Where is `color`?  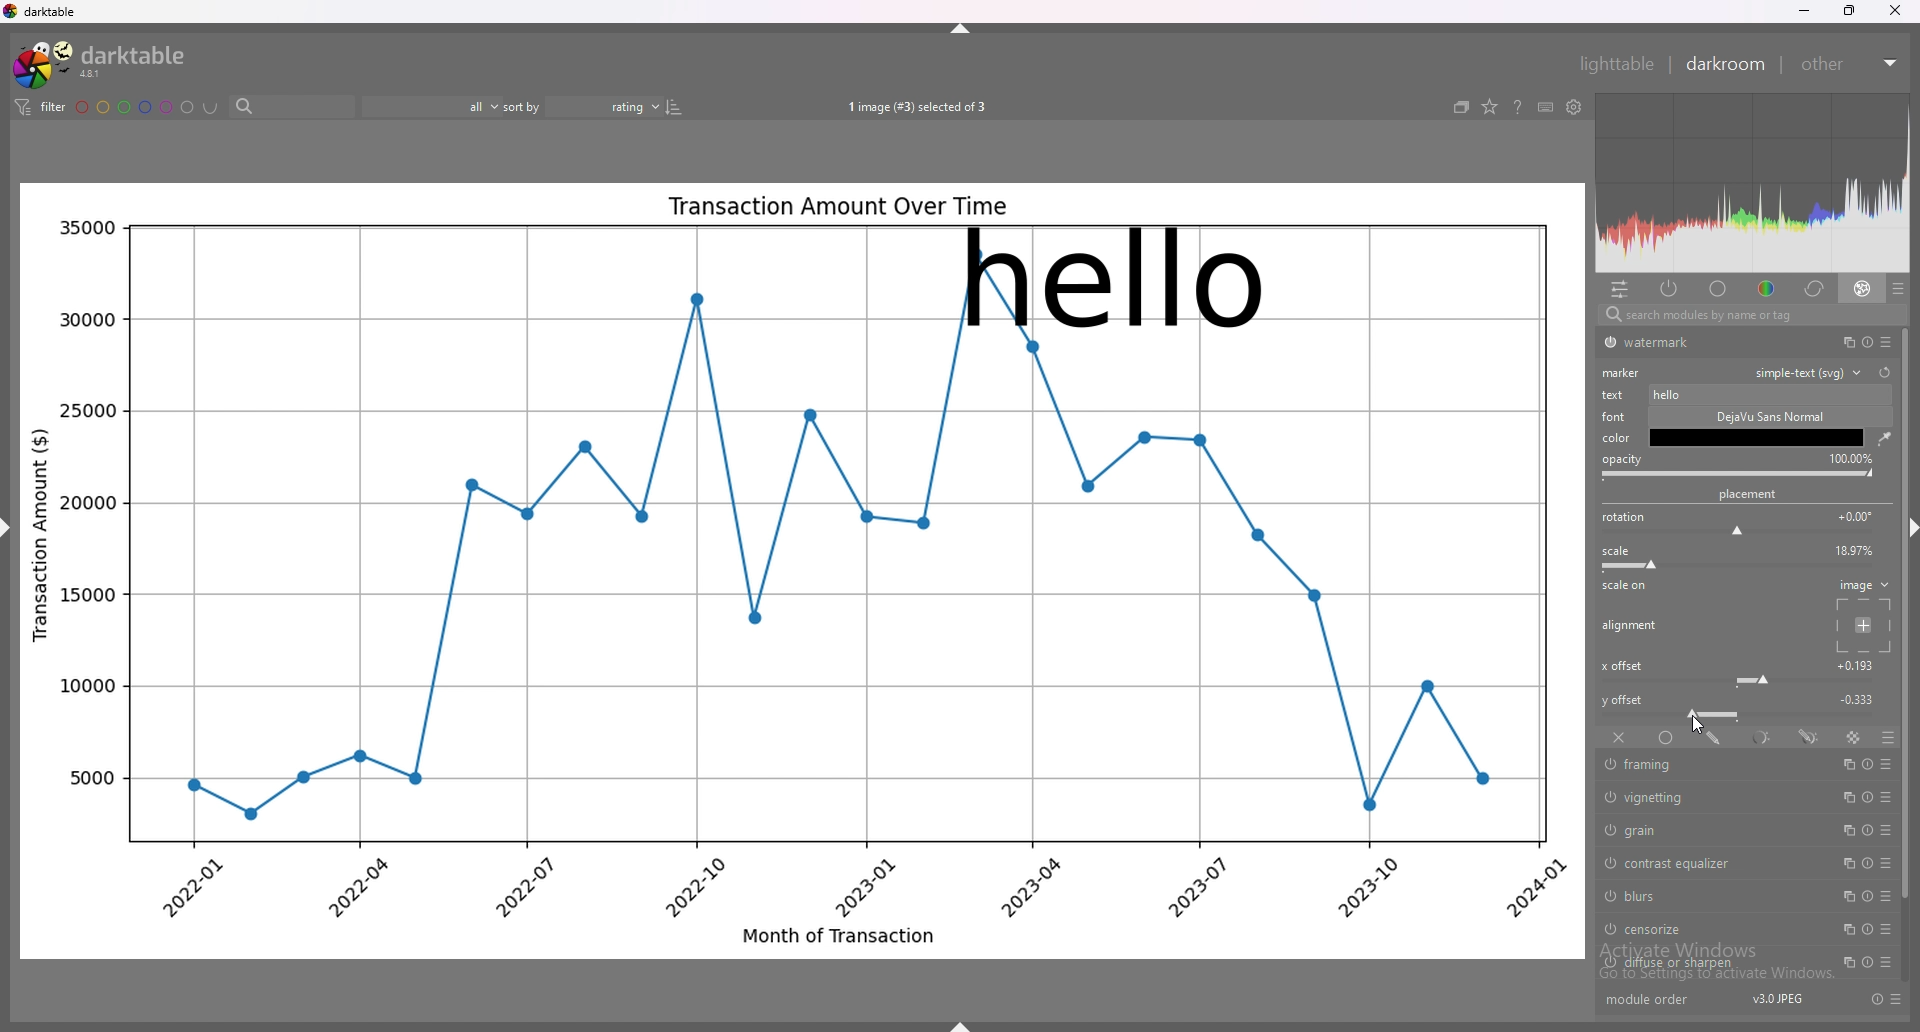 color is located at coordinates (1763, 289).